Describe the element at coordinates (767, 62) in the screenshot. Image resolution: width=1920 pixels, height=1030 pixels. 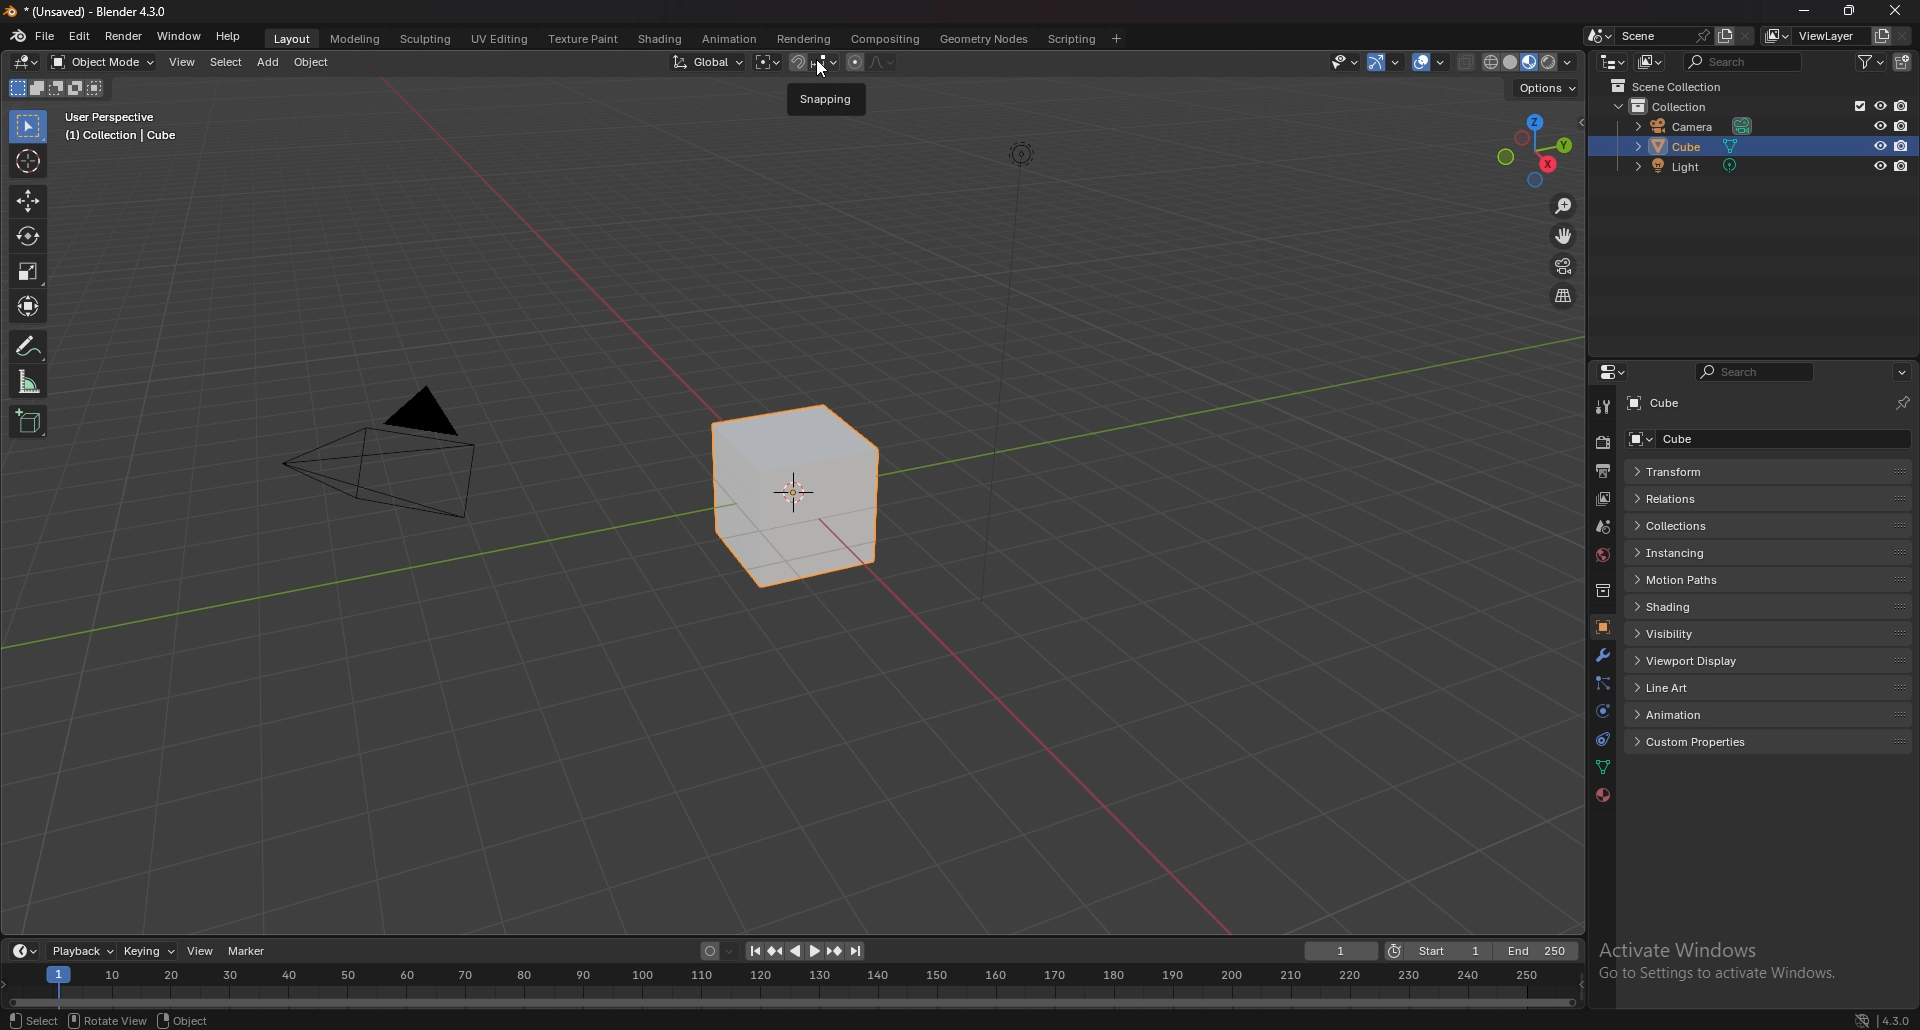
I see `transform pivot point` at that location.